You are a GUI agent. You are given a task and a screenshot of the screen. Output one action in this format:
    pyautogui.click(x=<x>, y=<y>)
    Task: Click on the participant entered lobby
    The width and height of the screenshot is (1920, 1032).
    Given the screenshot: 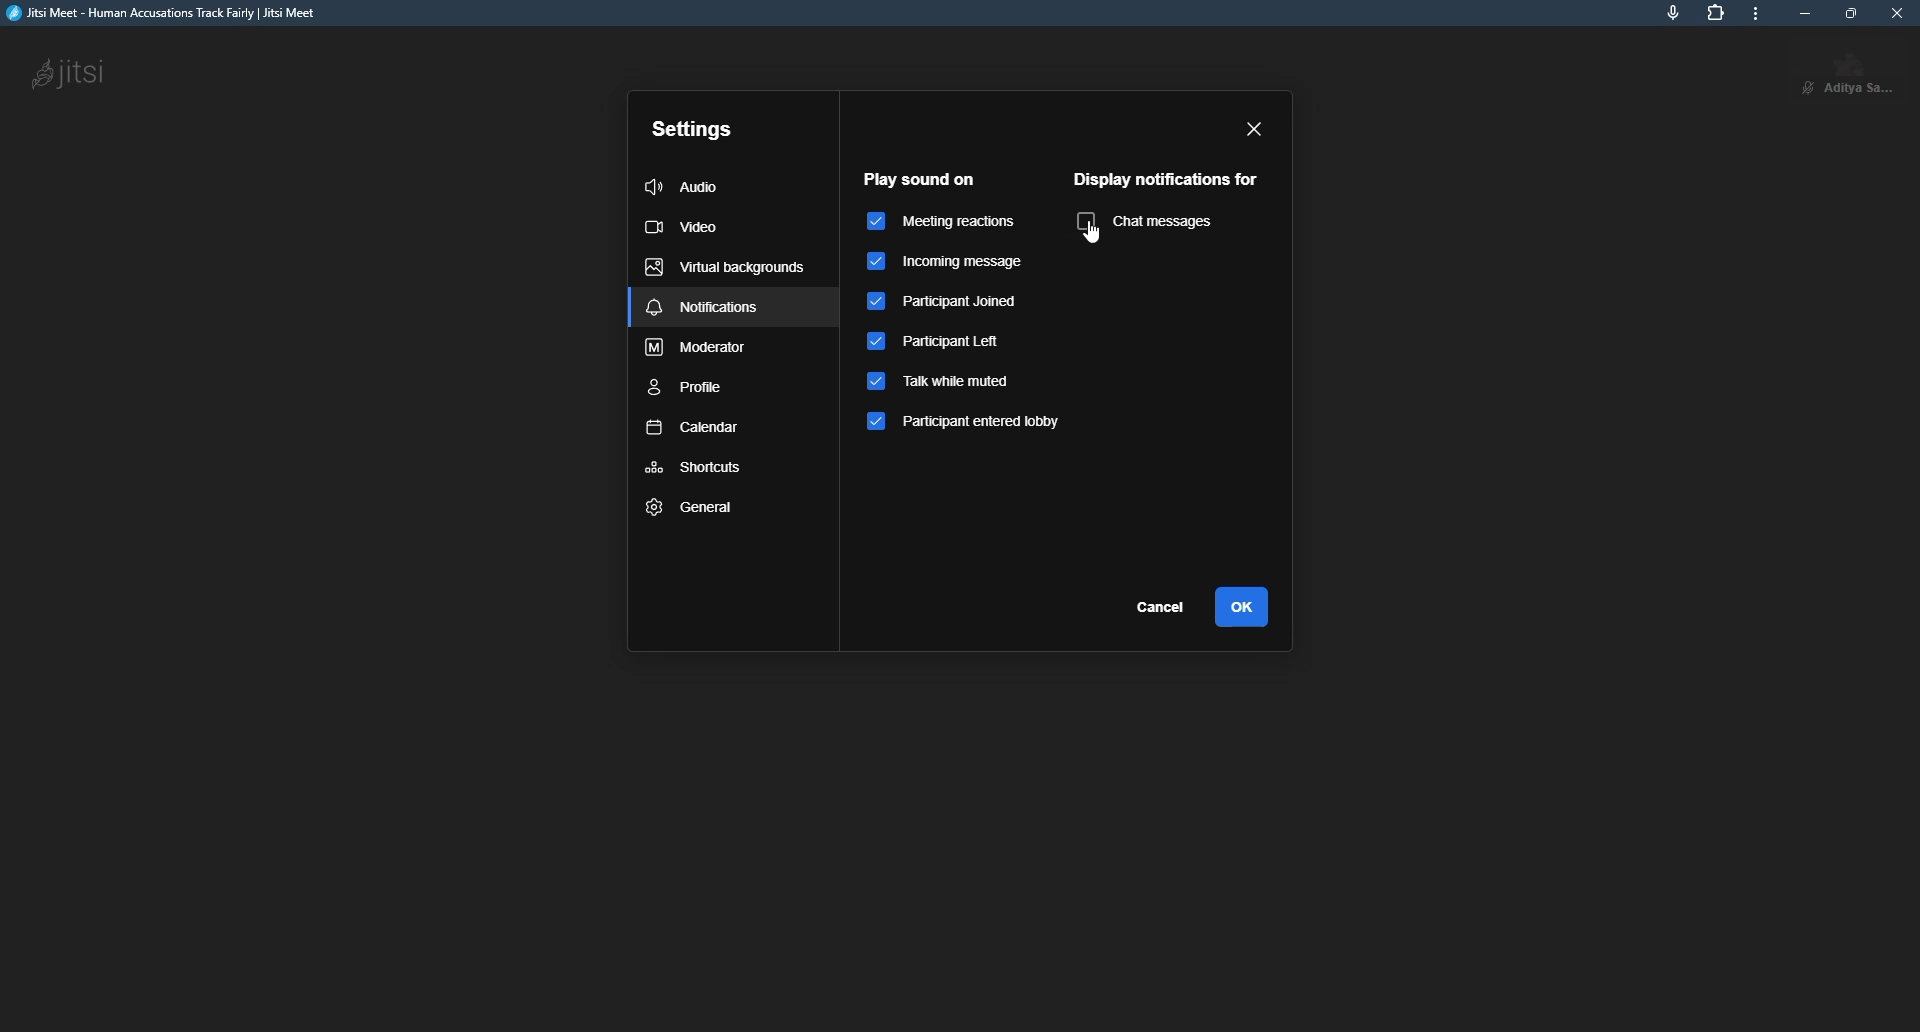 What is the action you would take?
    pyautogui.click(x=973, y=425)
    